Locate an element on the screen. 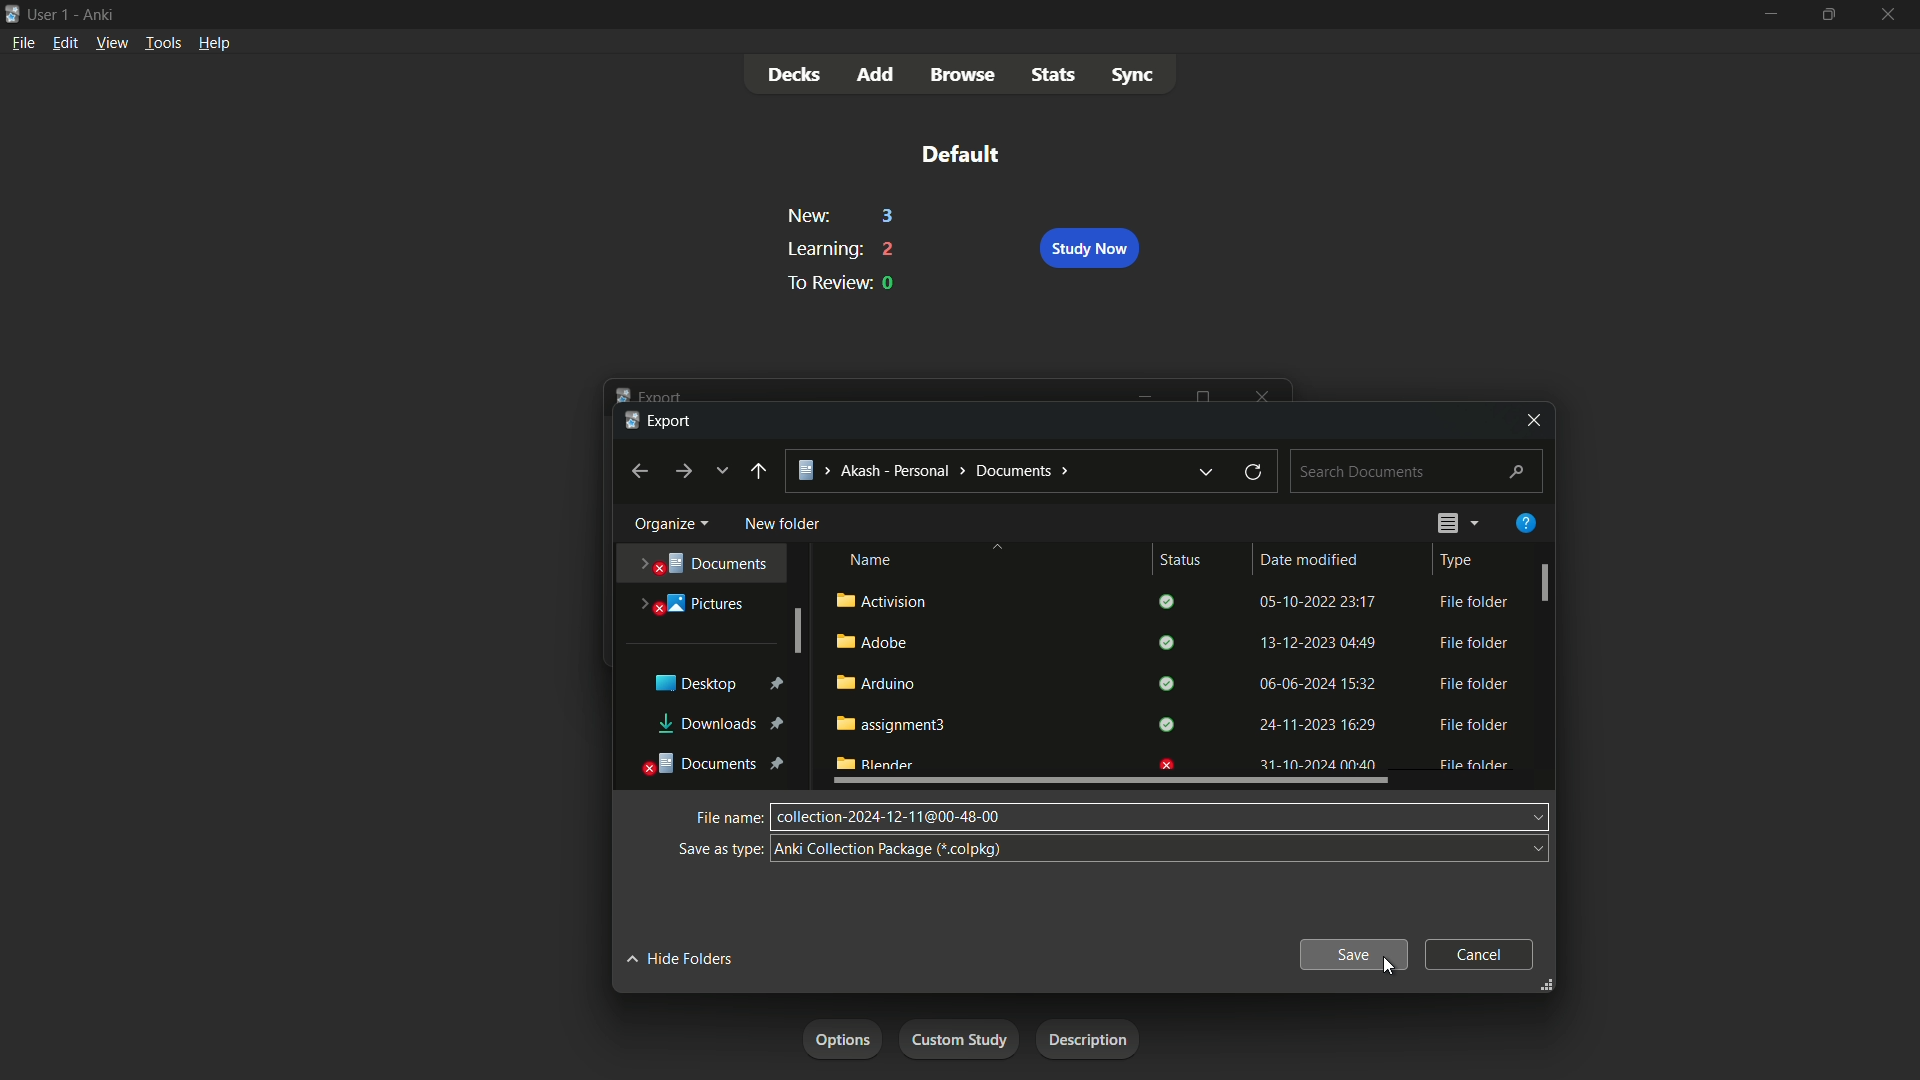  forward is located at coordinates (685, 471).